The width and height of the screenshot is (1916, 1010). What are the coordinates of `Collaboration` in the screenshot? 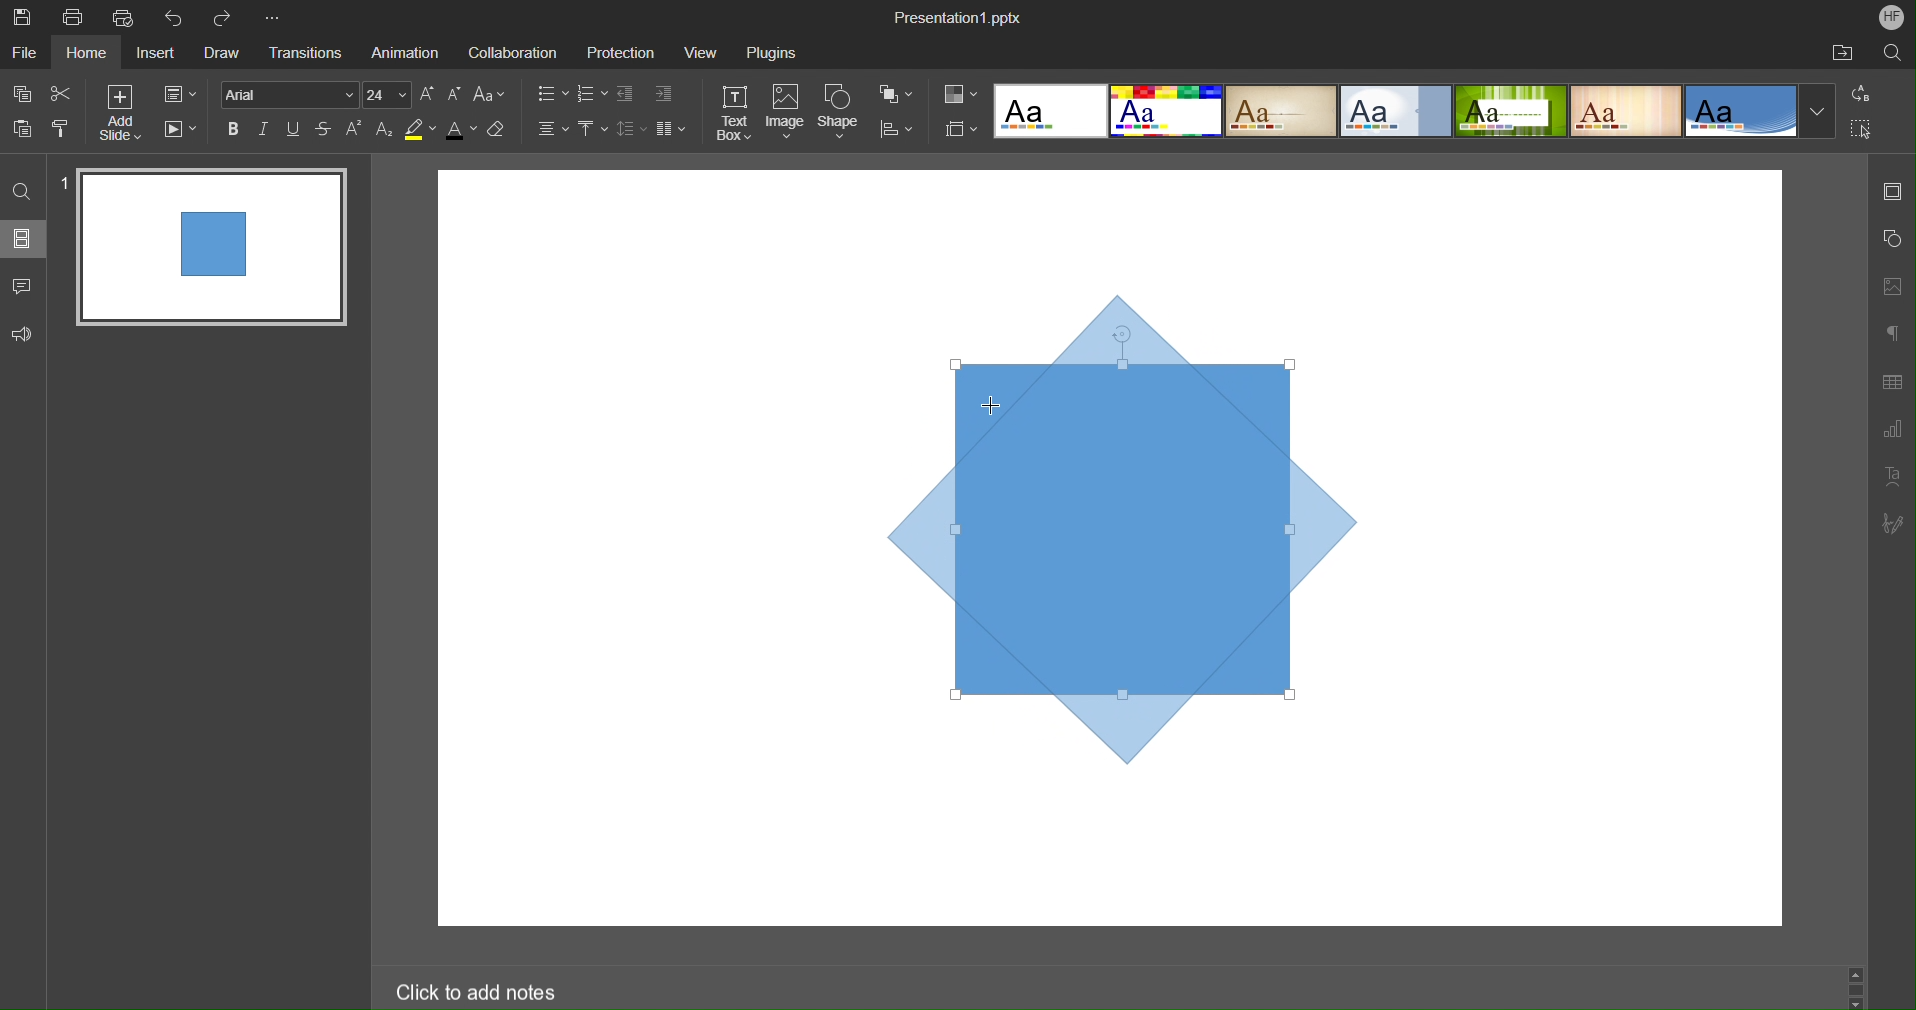 It's located at (509, 49).